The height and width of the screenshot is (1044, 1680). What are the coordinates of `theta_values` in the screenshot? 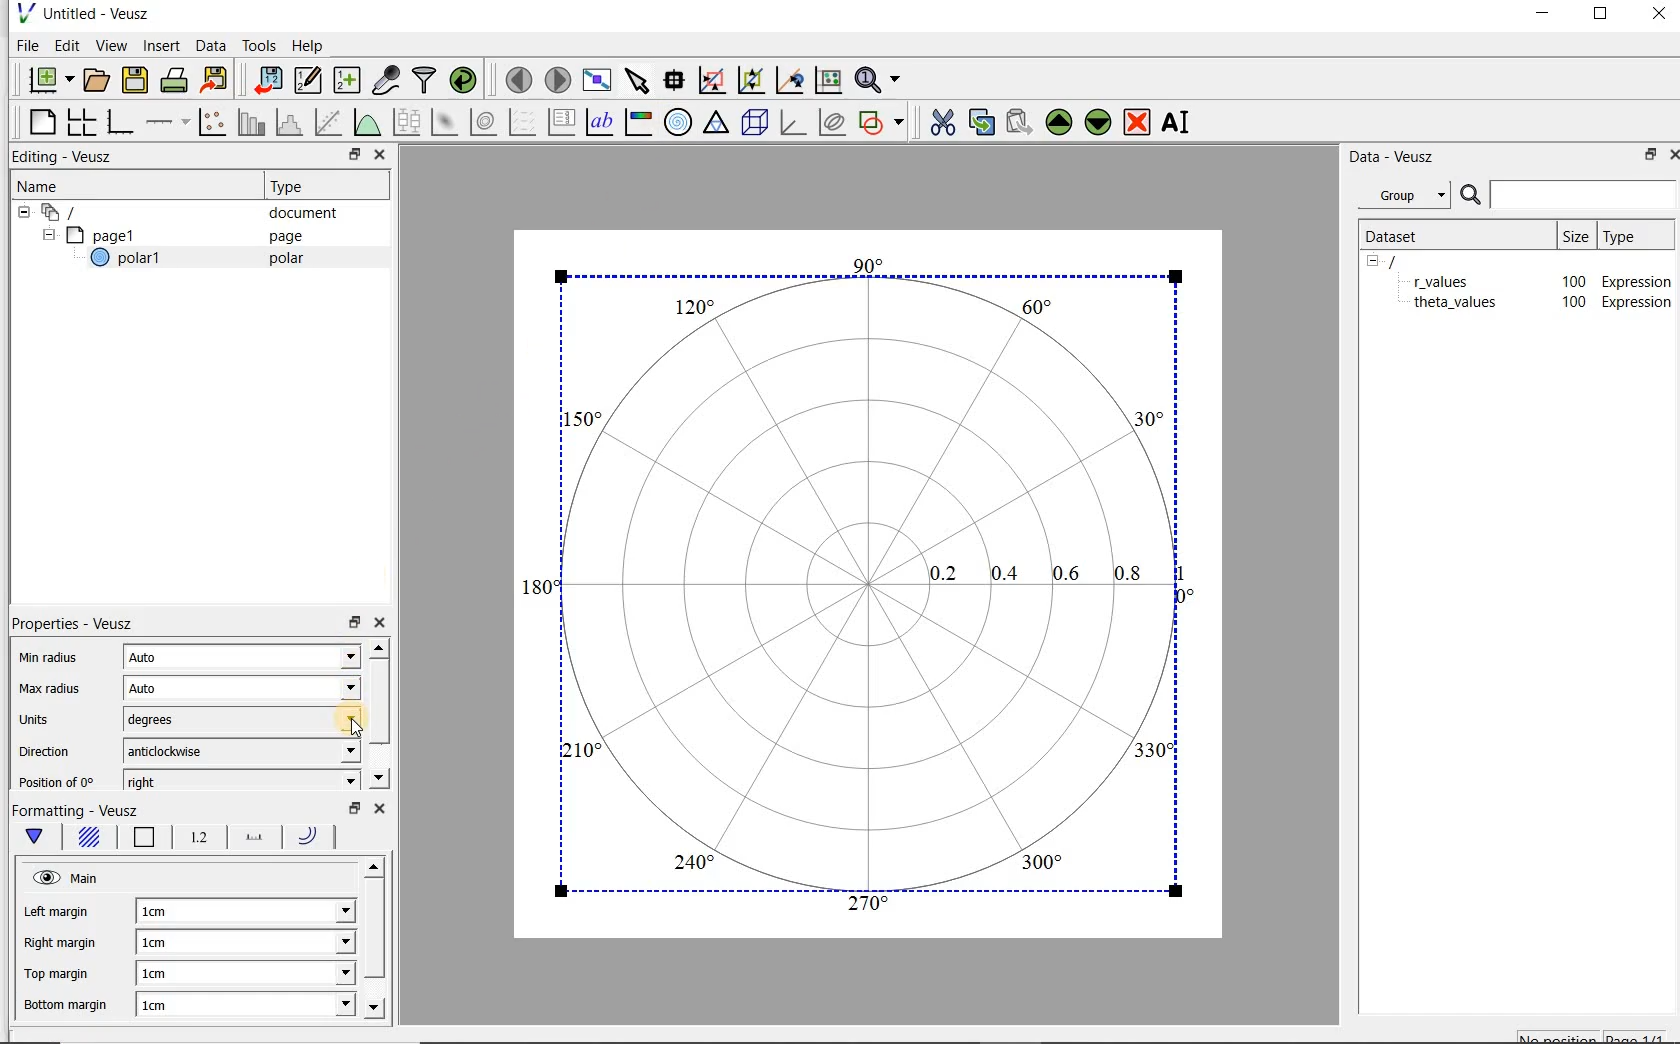 It's located at (1458, 281).